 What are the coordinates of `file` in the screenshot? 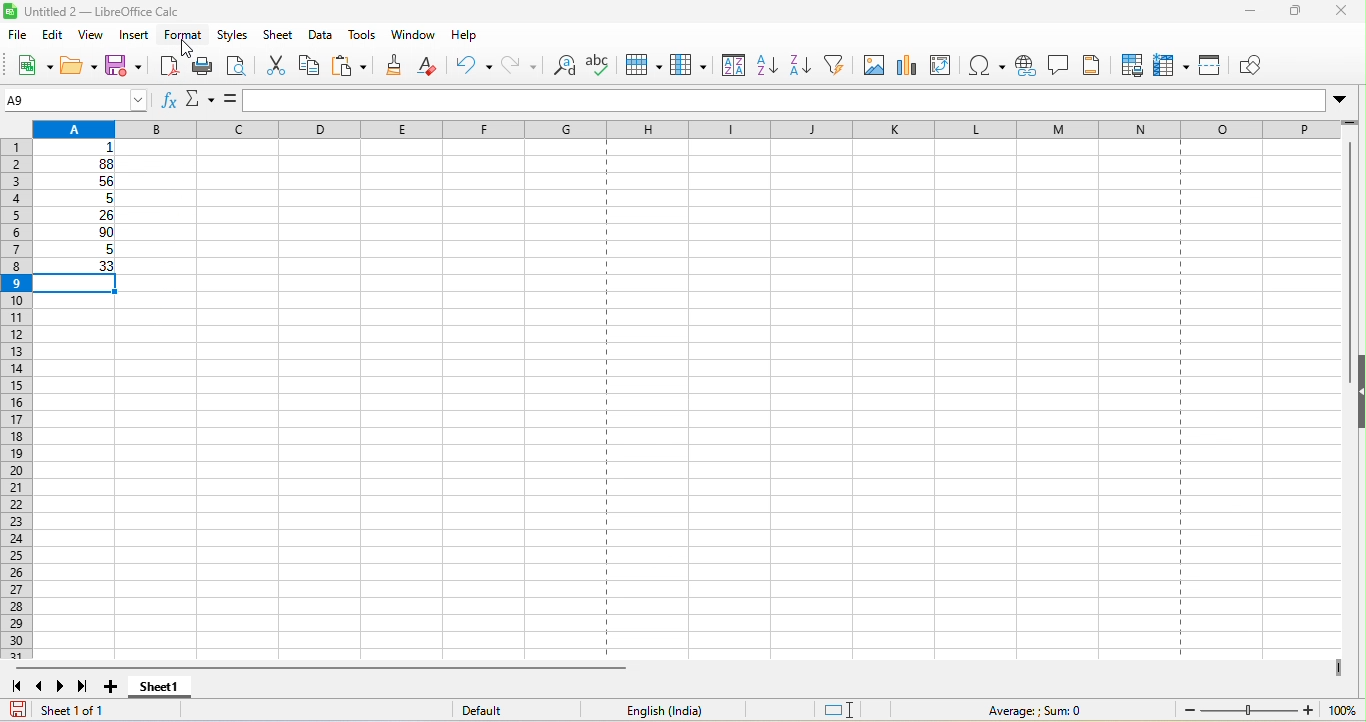 It's located at (16, 33).